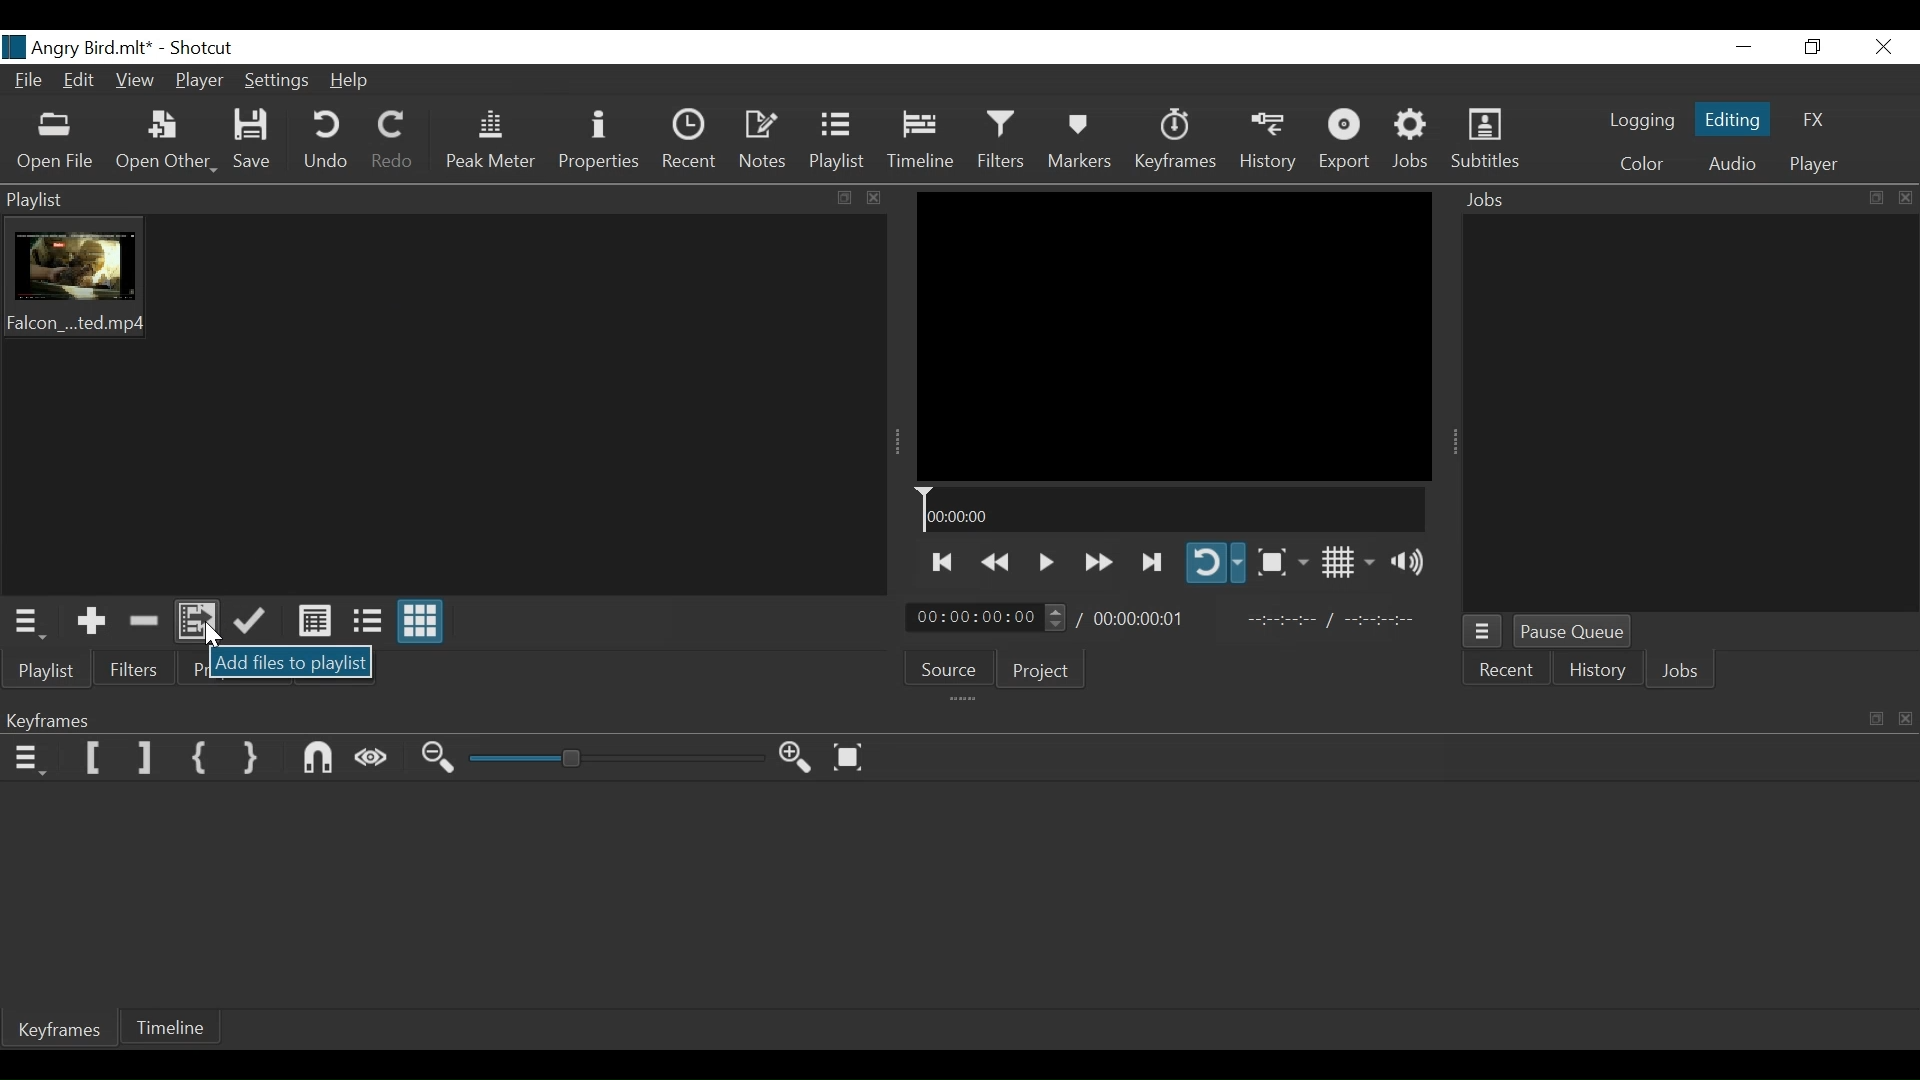  I want to click on Export, so click(1351, 141).